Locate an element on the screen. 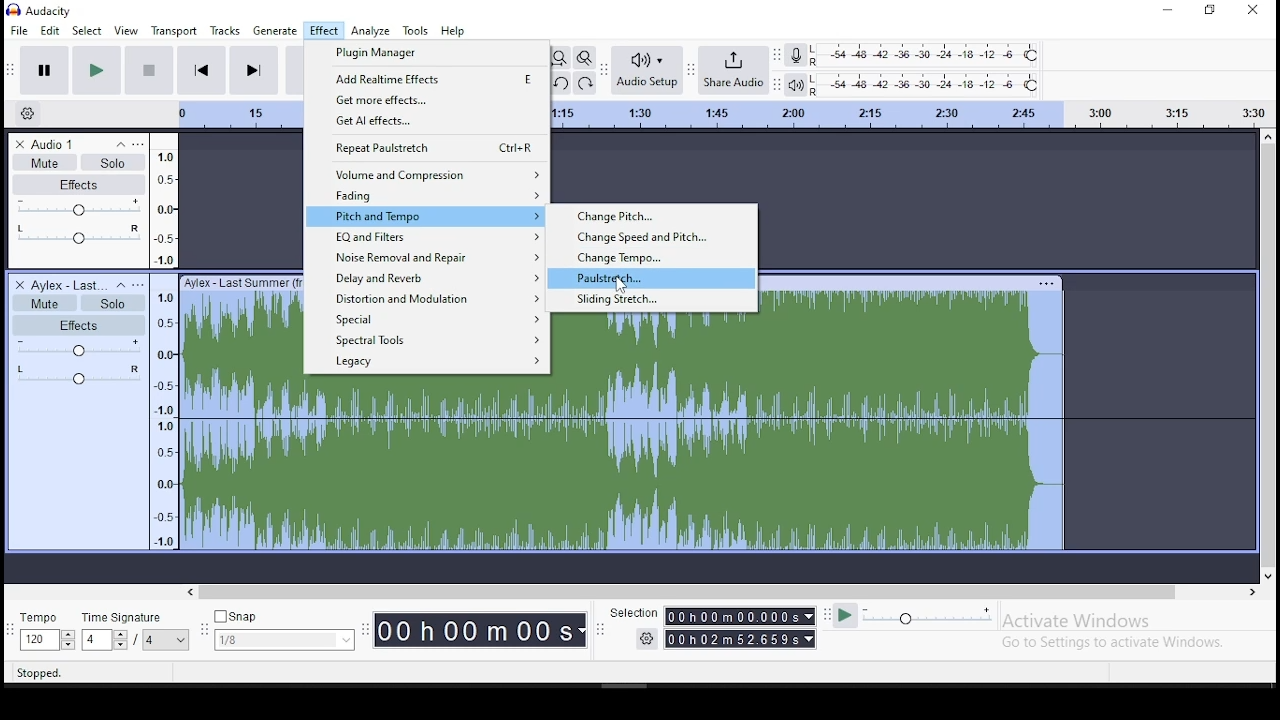  pause is located at coordinates (44, 70).